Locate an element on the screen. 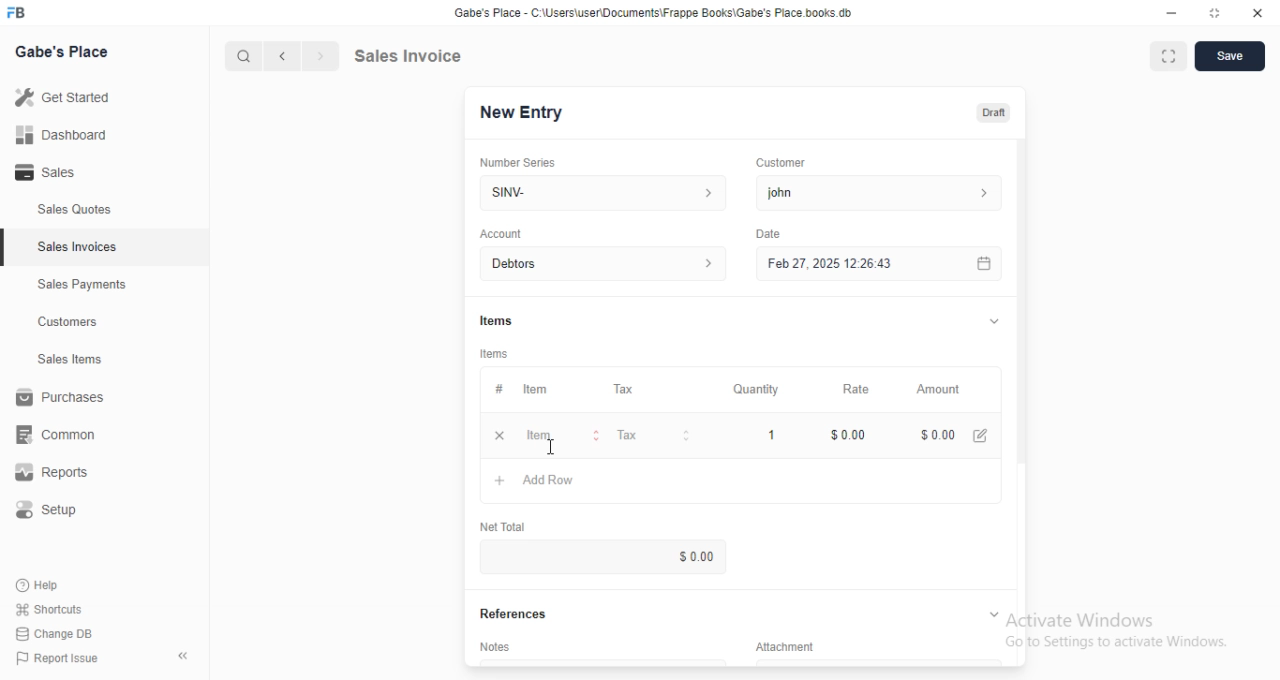  Feb27, 2025 1226:43  is located at coordinates (826, 266).